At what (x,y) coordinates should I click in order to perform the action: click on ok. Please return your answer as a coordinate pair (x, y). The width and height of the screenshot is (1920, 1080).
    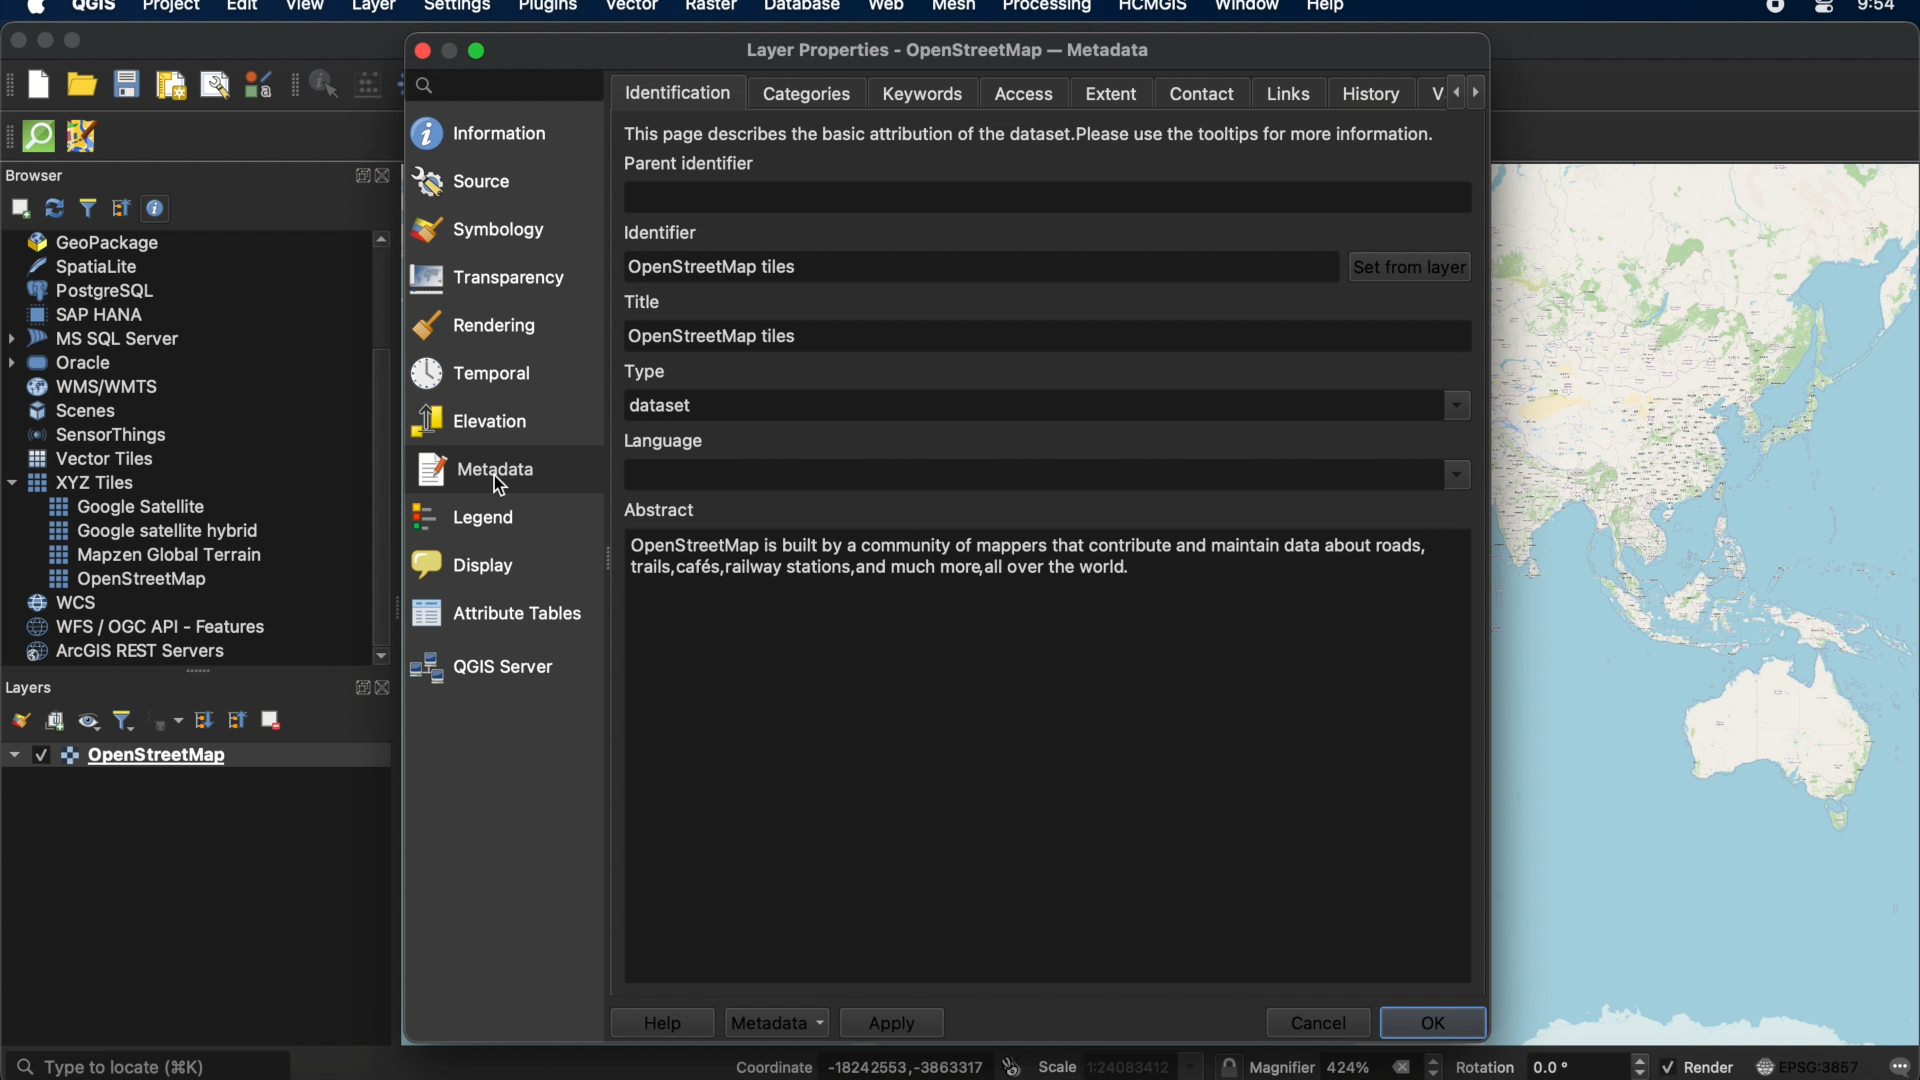
    Looking at the image, I should click on (1433, 1023).